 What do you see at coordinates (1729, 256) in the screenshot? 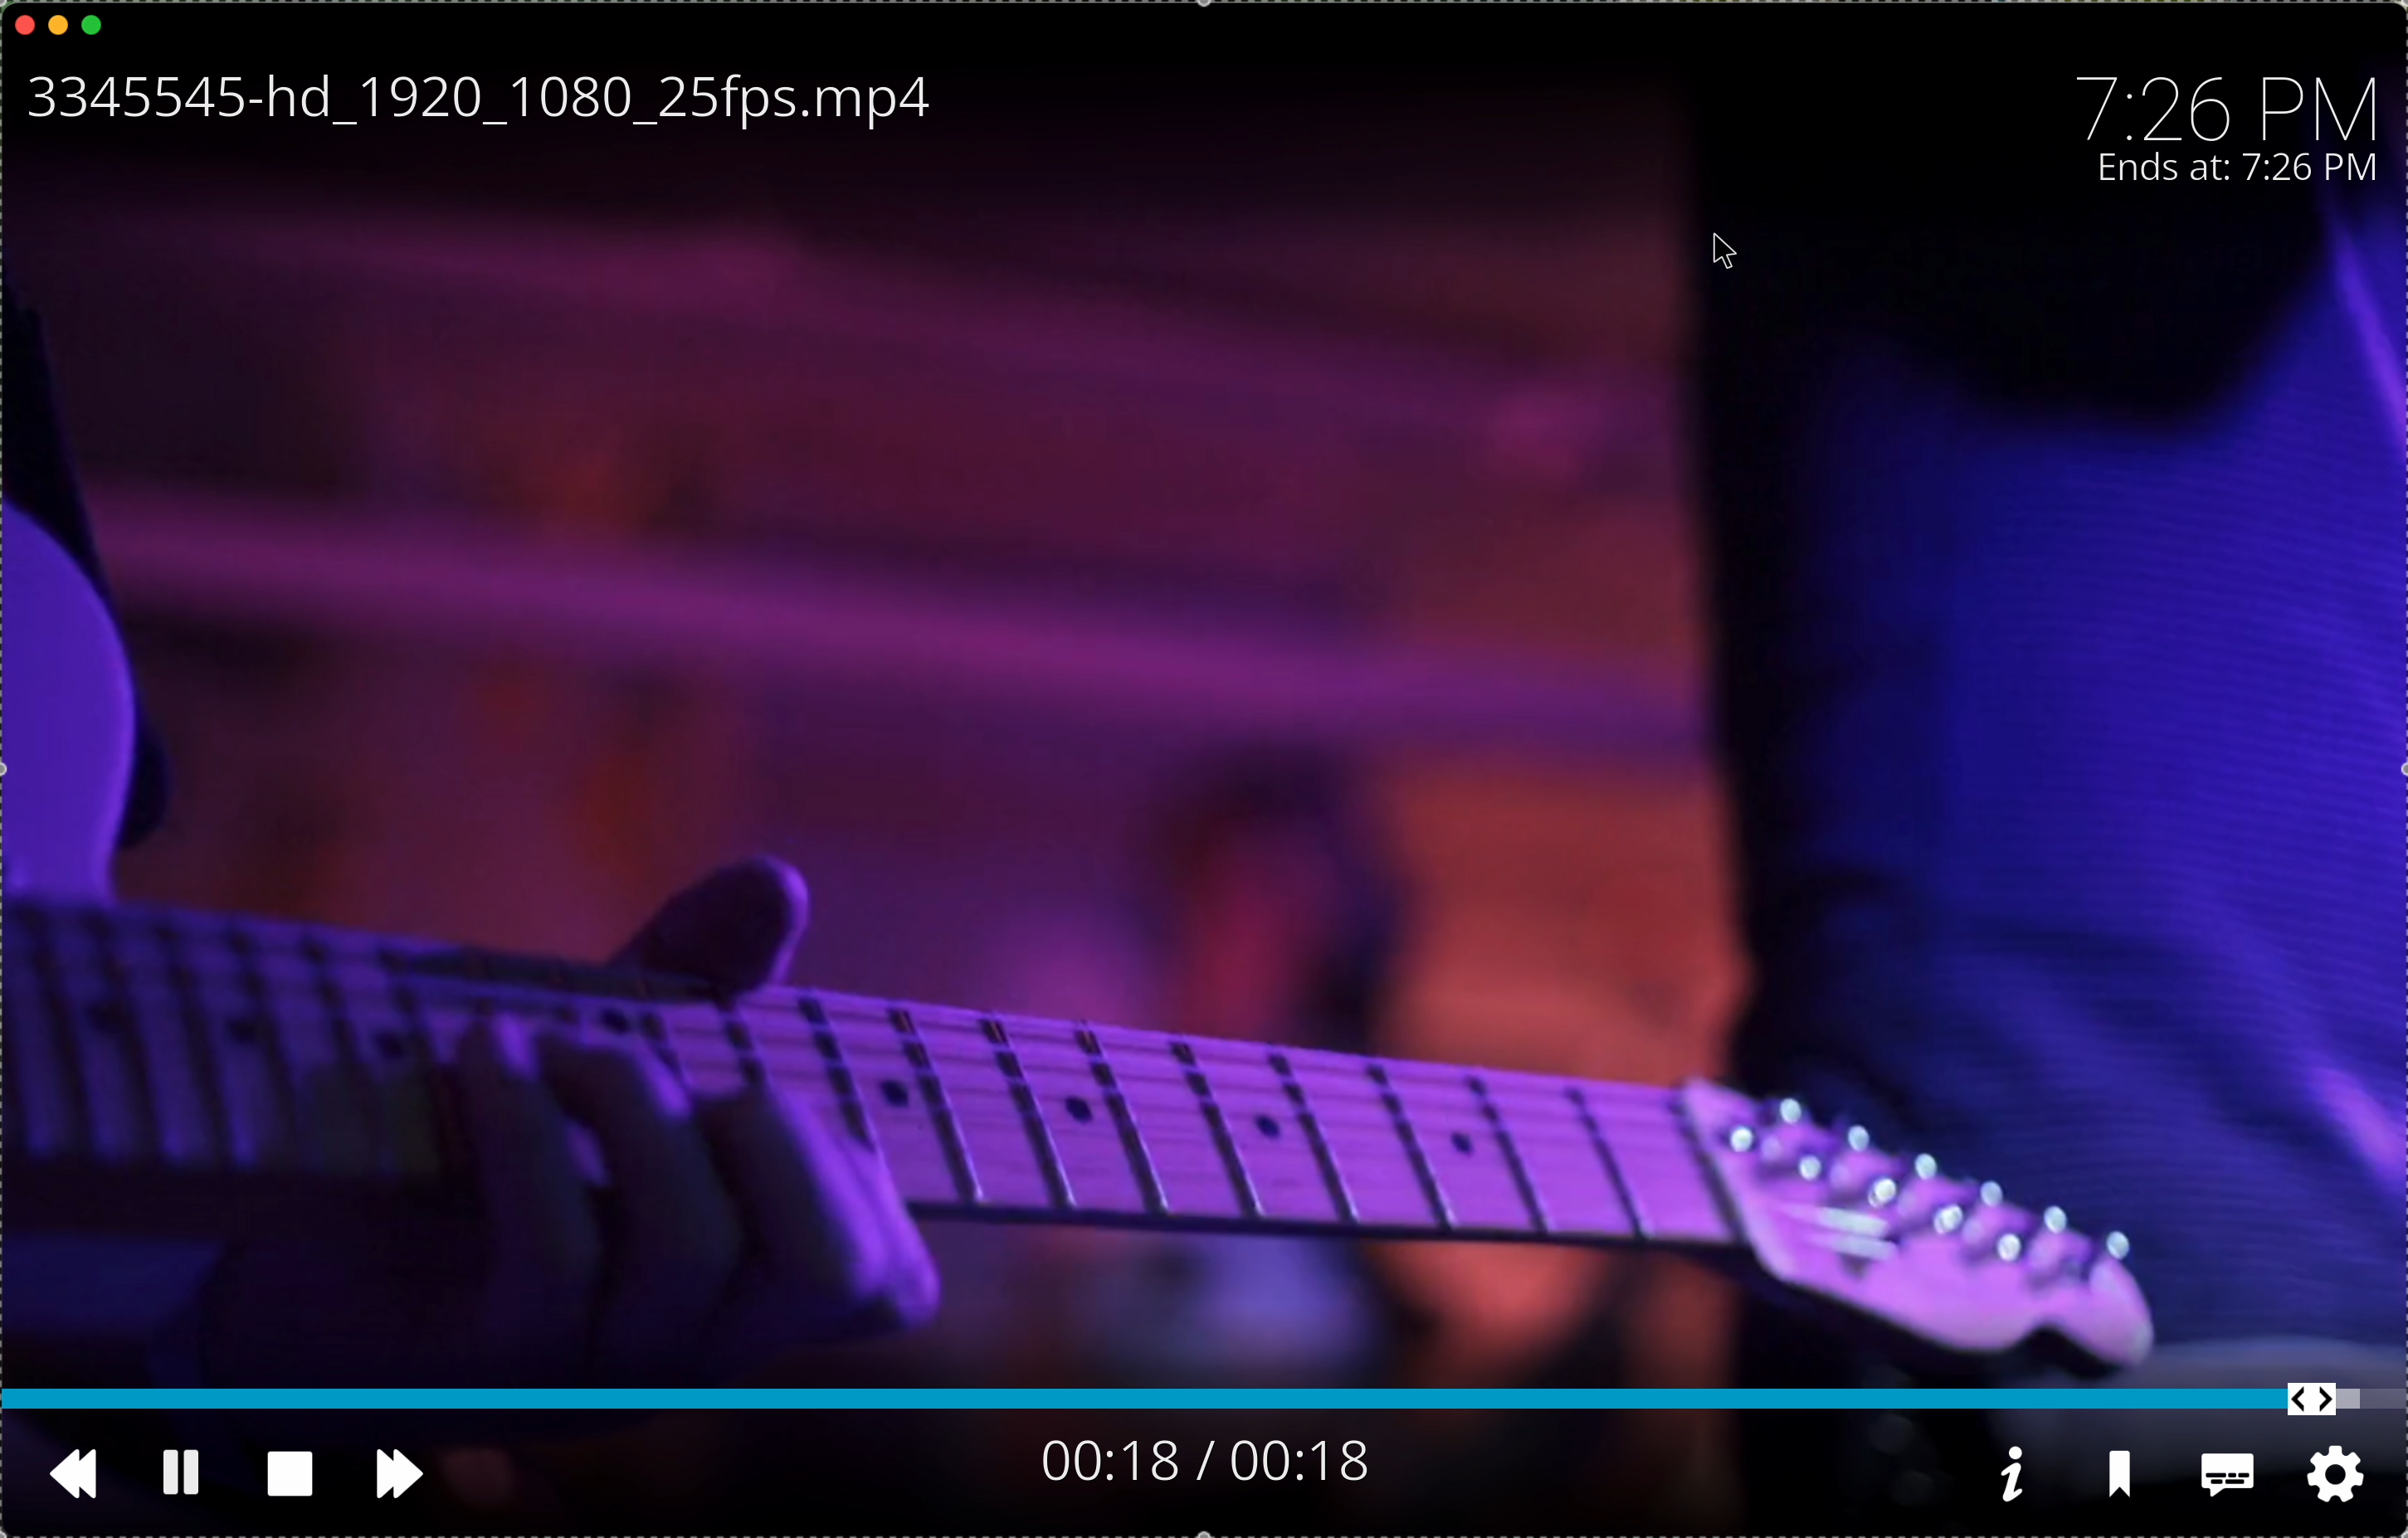
I see `pointer` at bounding box center [1729, 256].